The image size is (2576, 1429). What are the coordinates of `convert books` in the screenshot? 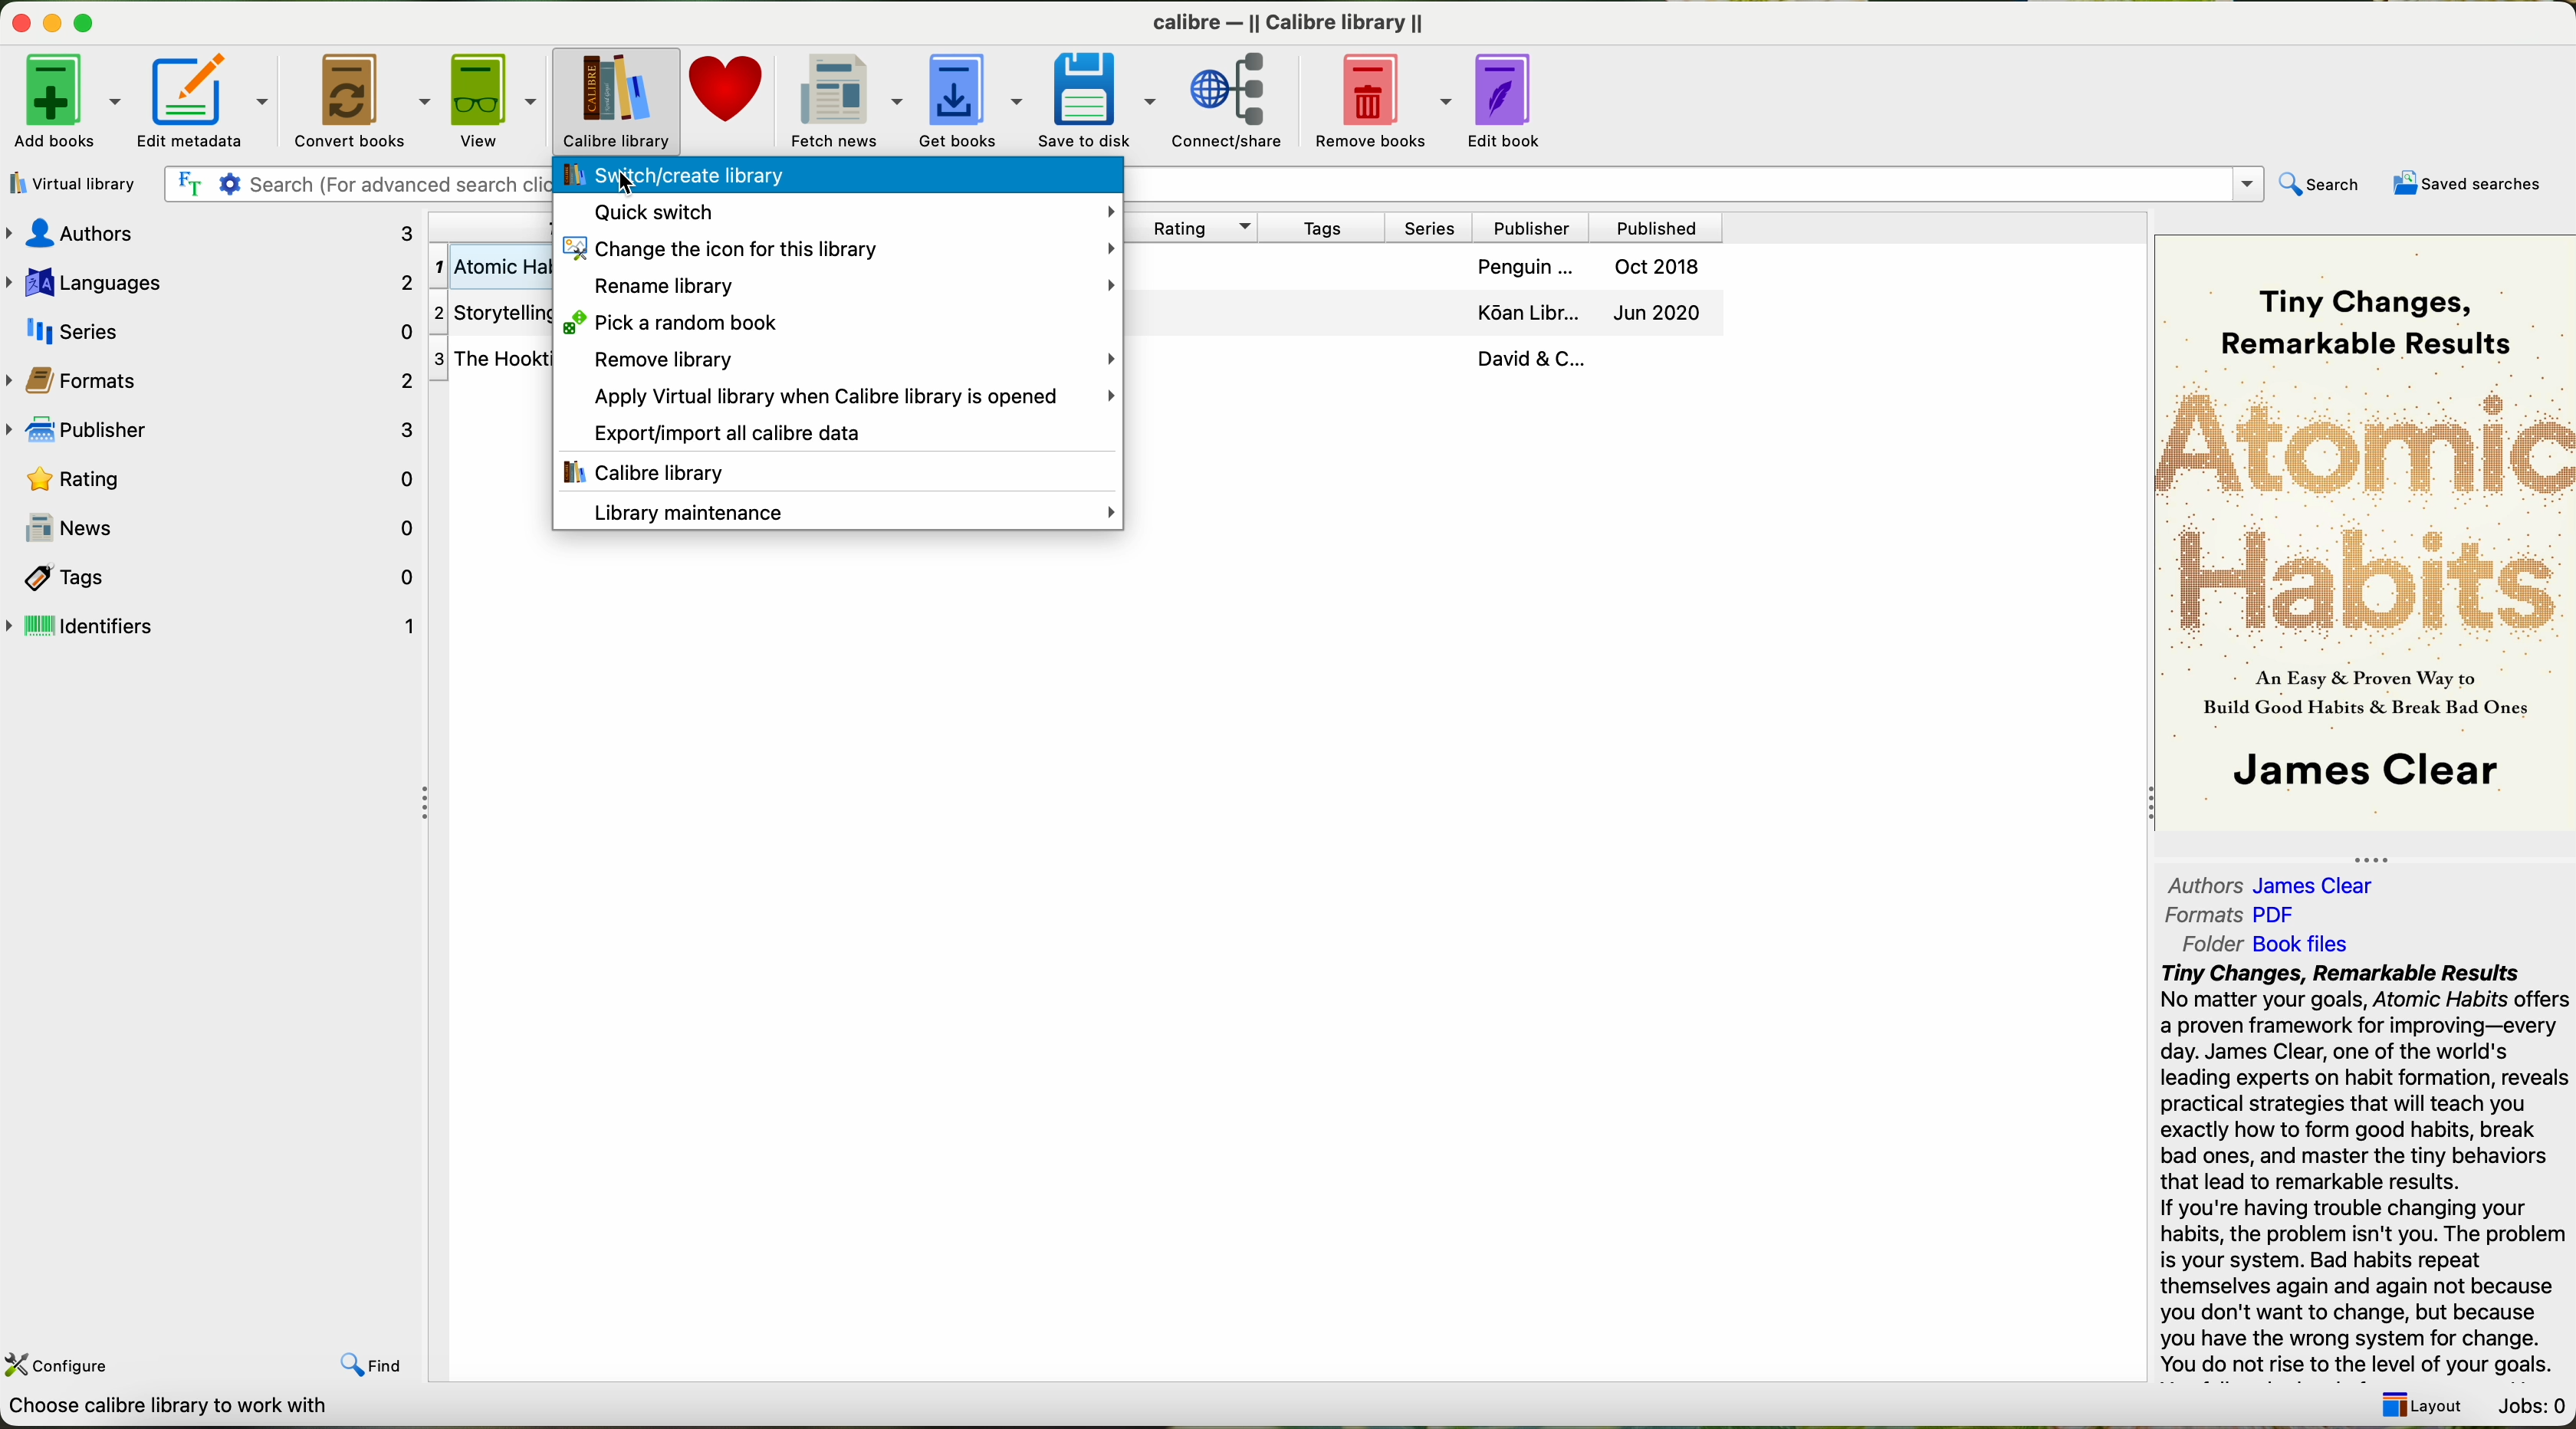 It's located at (364, 100).